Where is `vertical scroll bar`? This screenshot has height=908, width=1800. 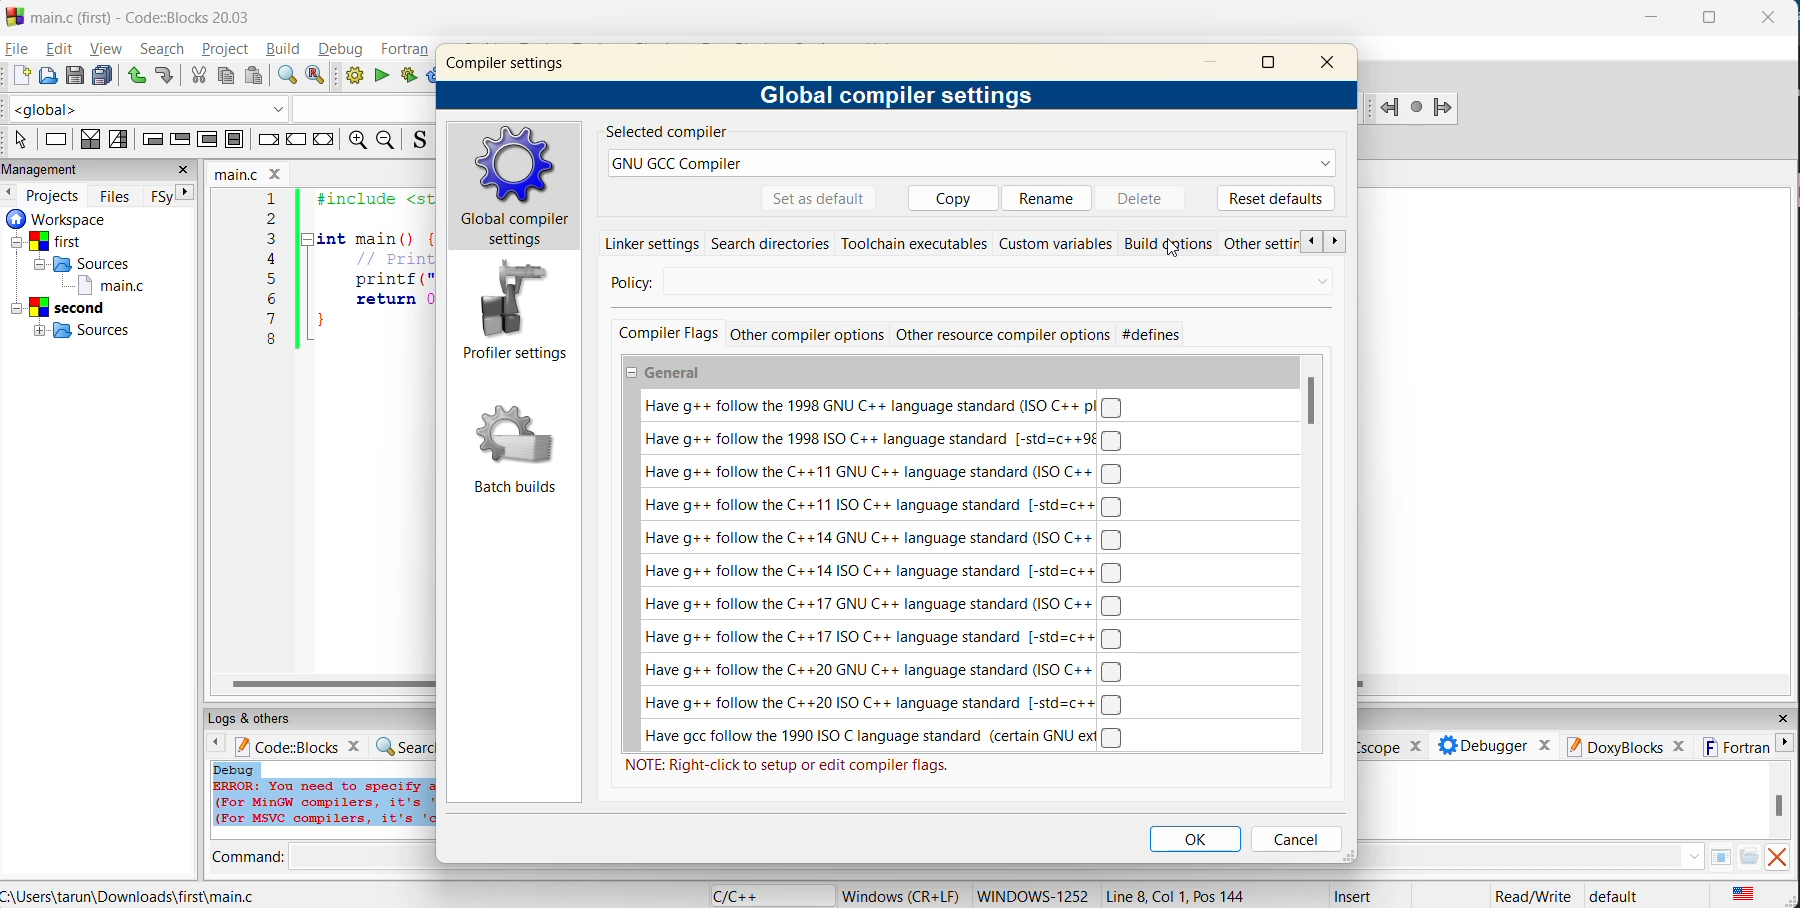 vertical scroll bar is located at coordinates (1313, 404).